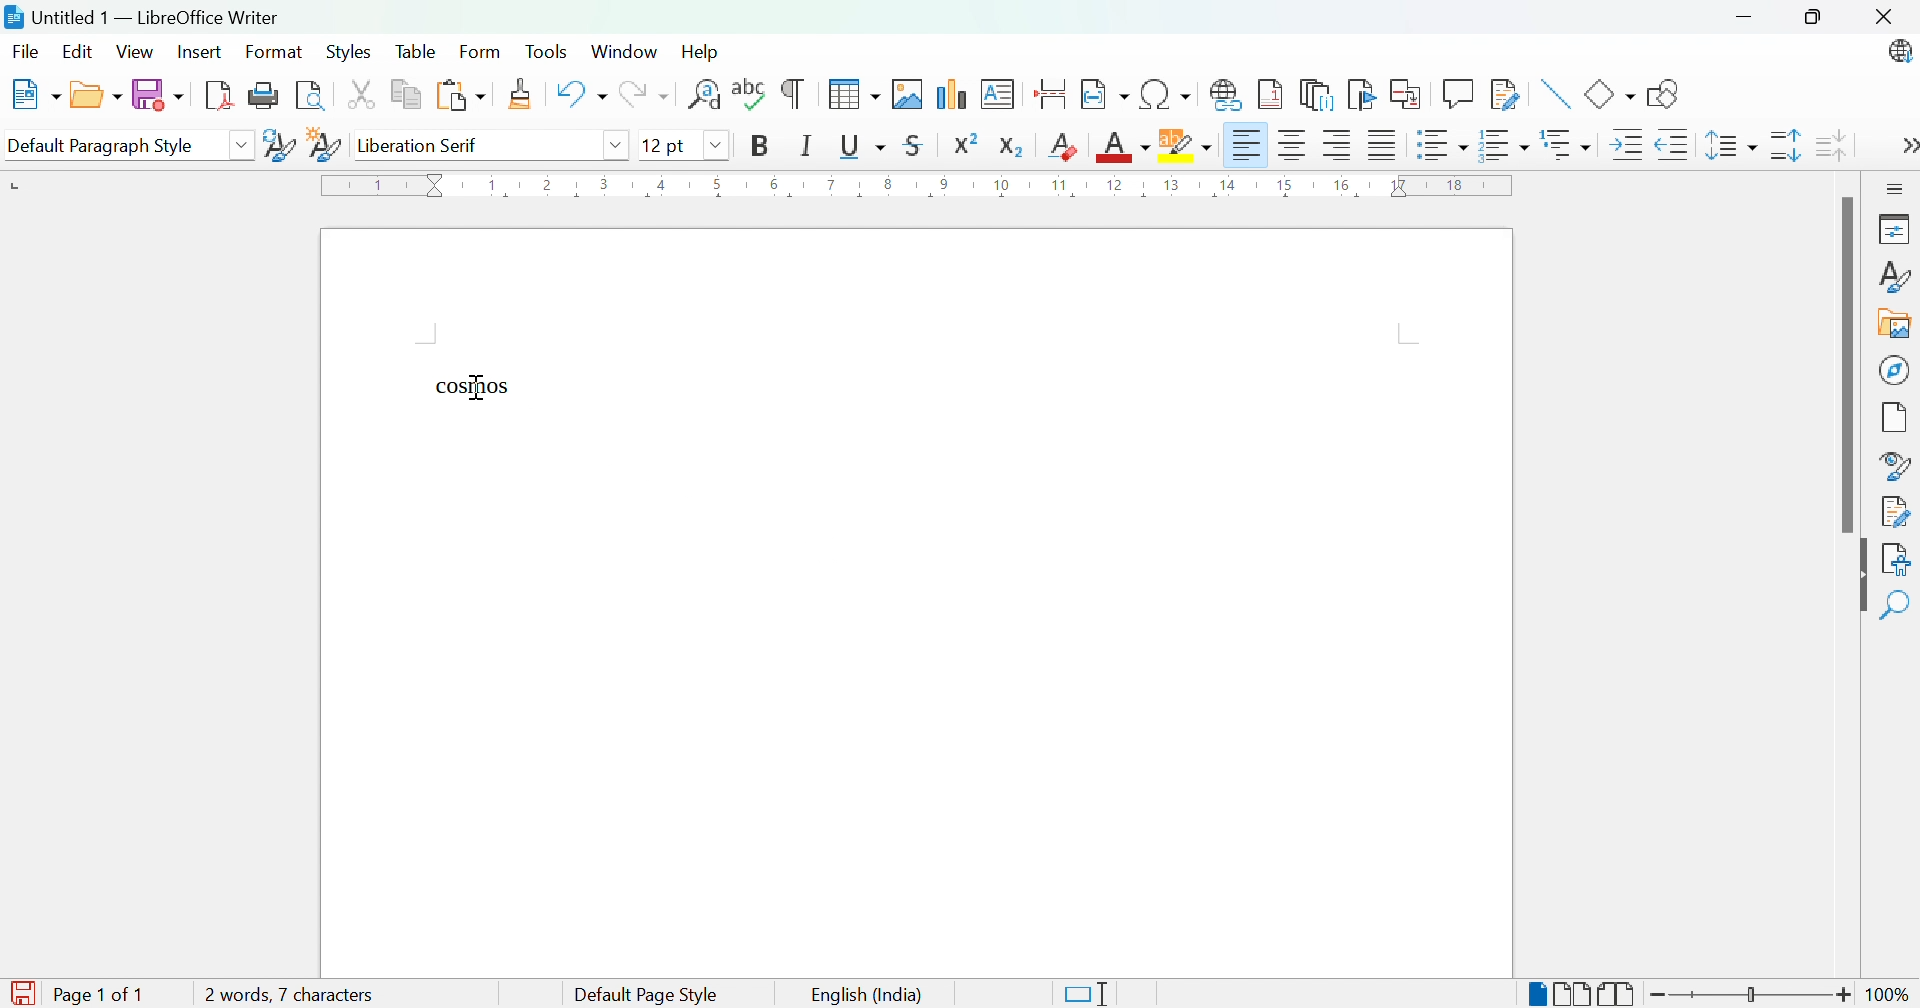 The height and width of the screenshot is (1008, 1920). I want to click on Hide, so click(1859, 576).